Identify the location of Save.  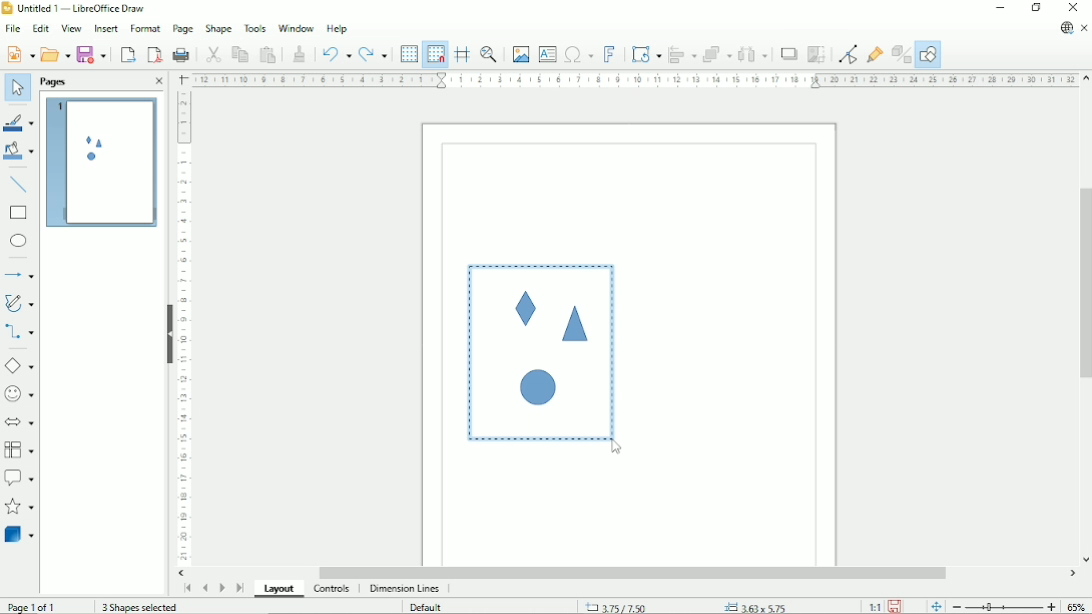
(896, 606).